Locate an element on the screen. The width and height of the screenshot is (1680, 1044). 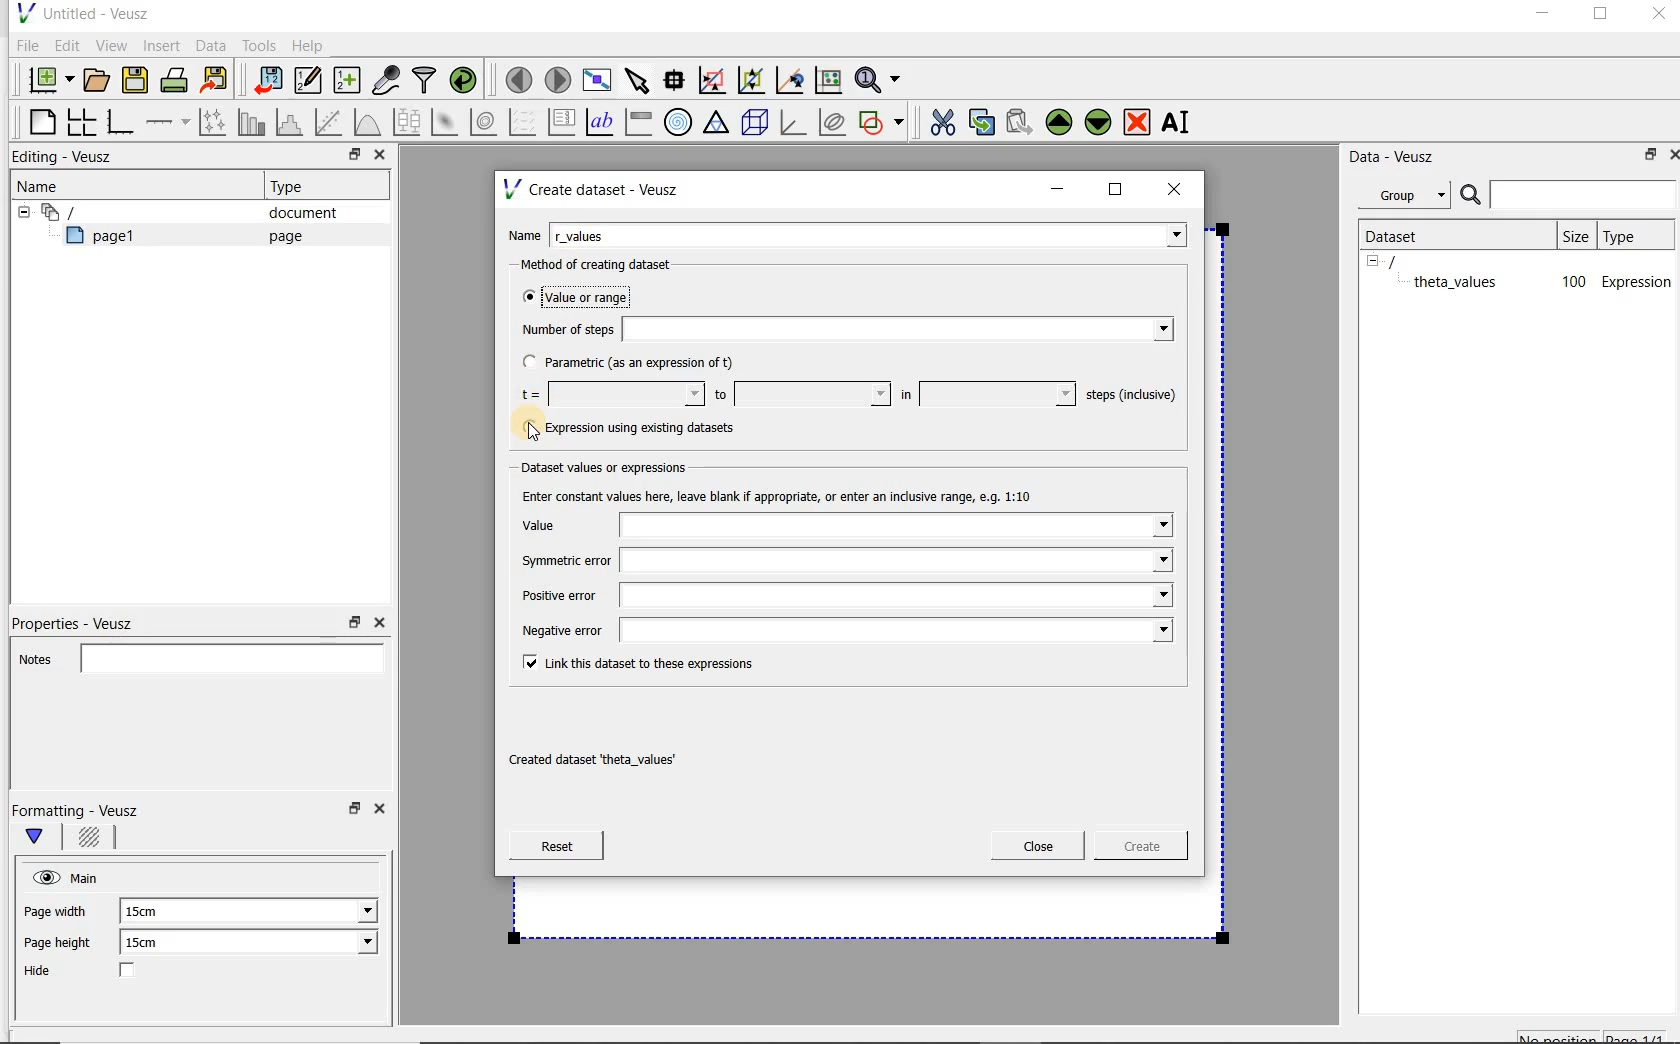
No position is located at coordinates (1560, 1035).